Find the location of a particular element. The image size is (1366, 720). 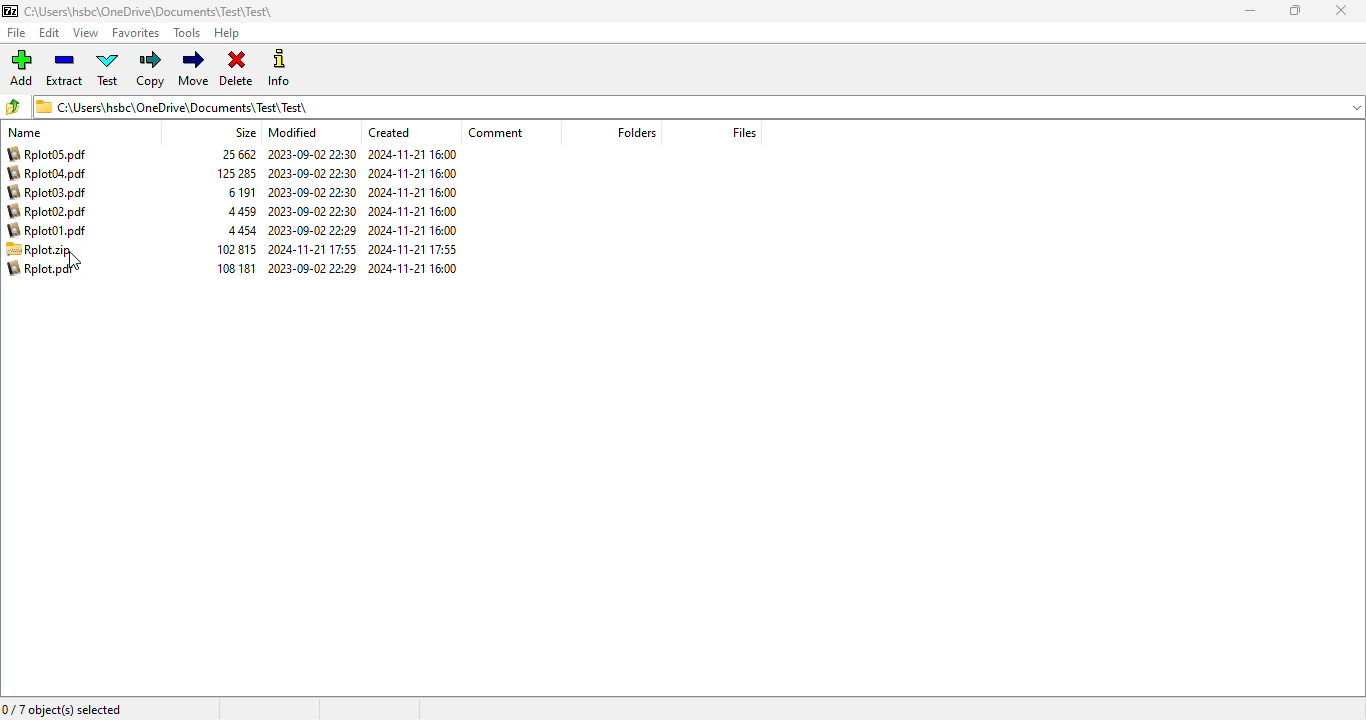

add is located at coordinates (21, 67).